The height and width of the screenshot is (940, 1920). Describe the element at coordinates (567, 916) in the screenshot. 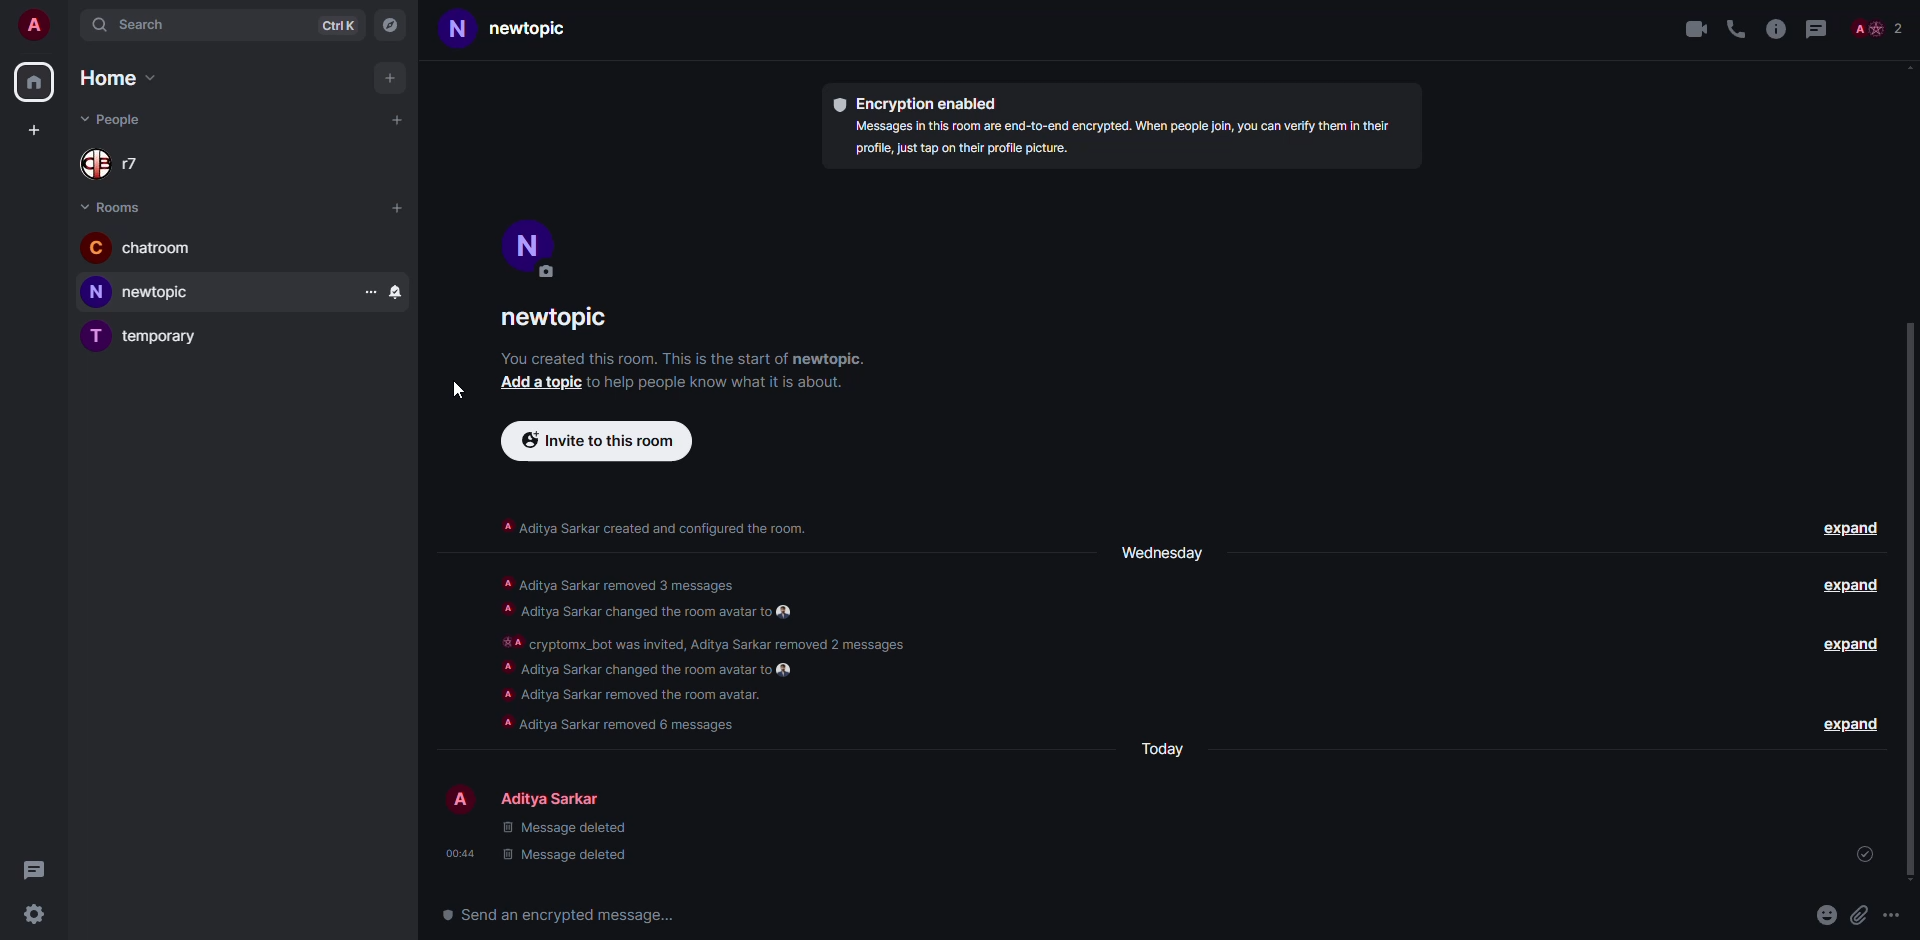

I see `send an encrypted message` at that location.